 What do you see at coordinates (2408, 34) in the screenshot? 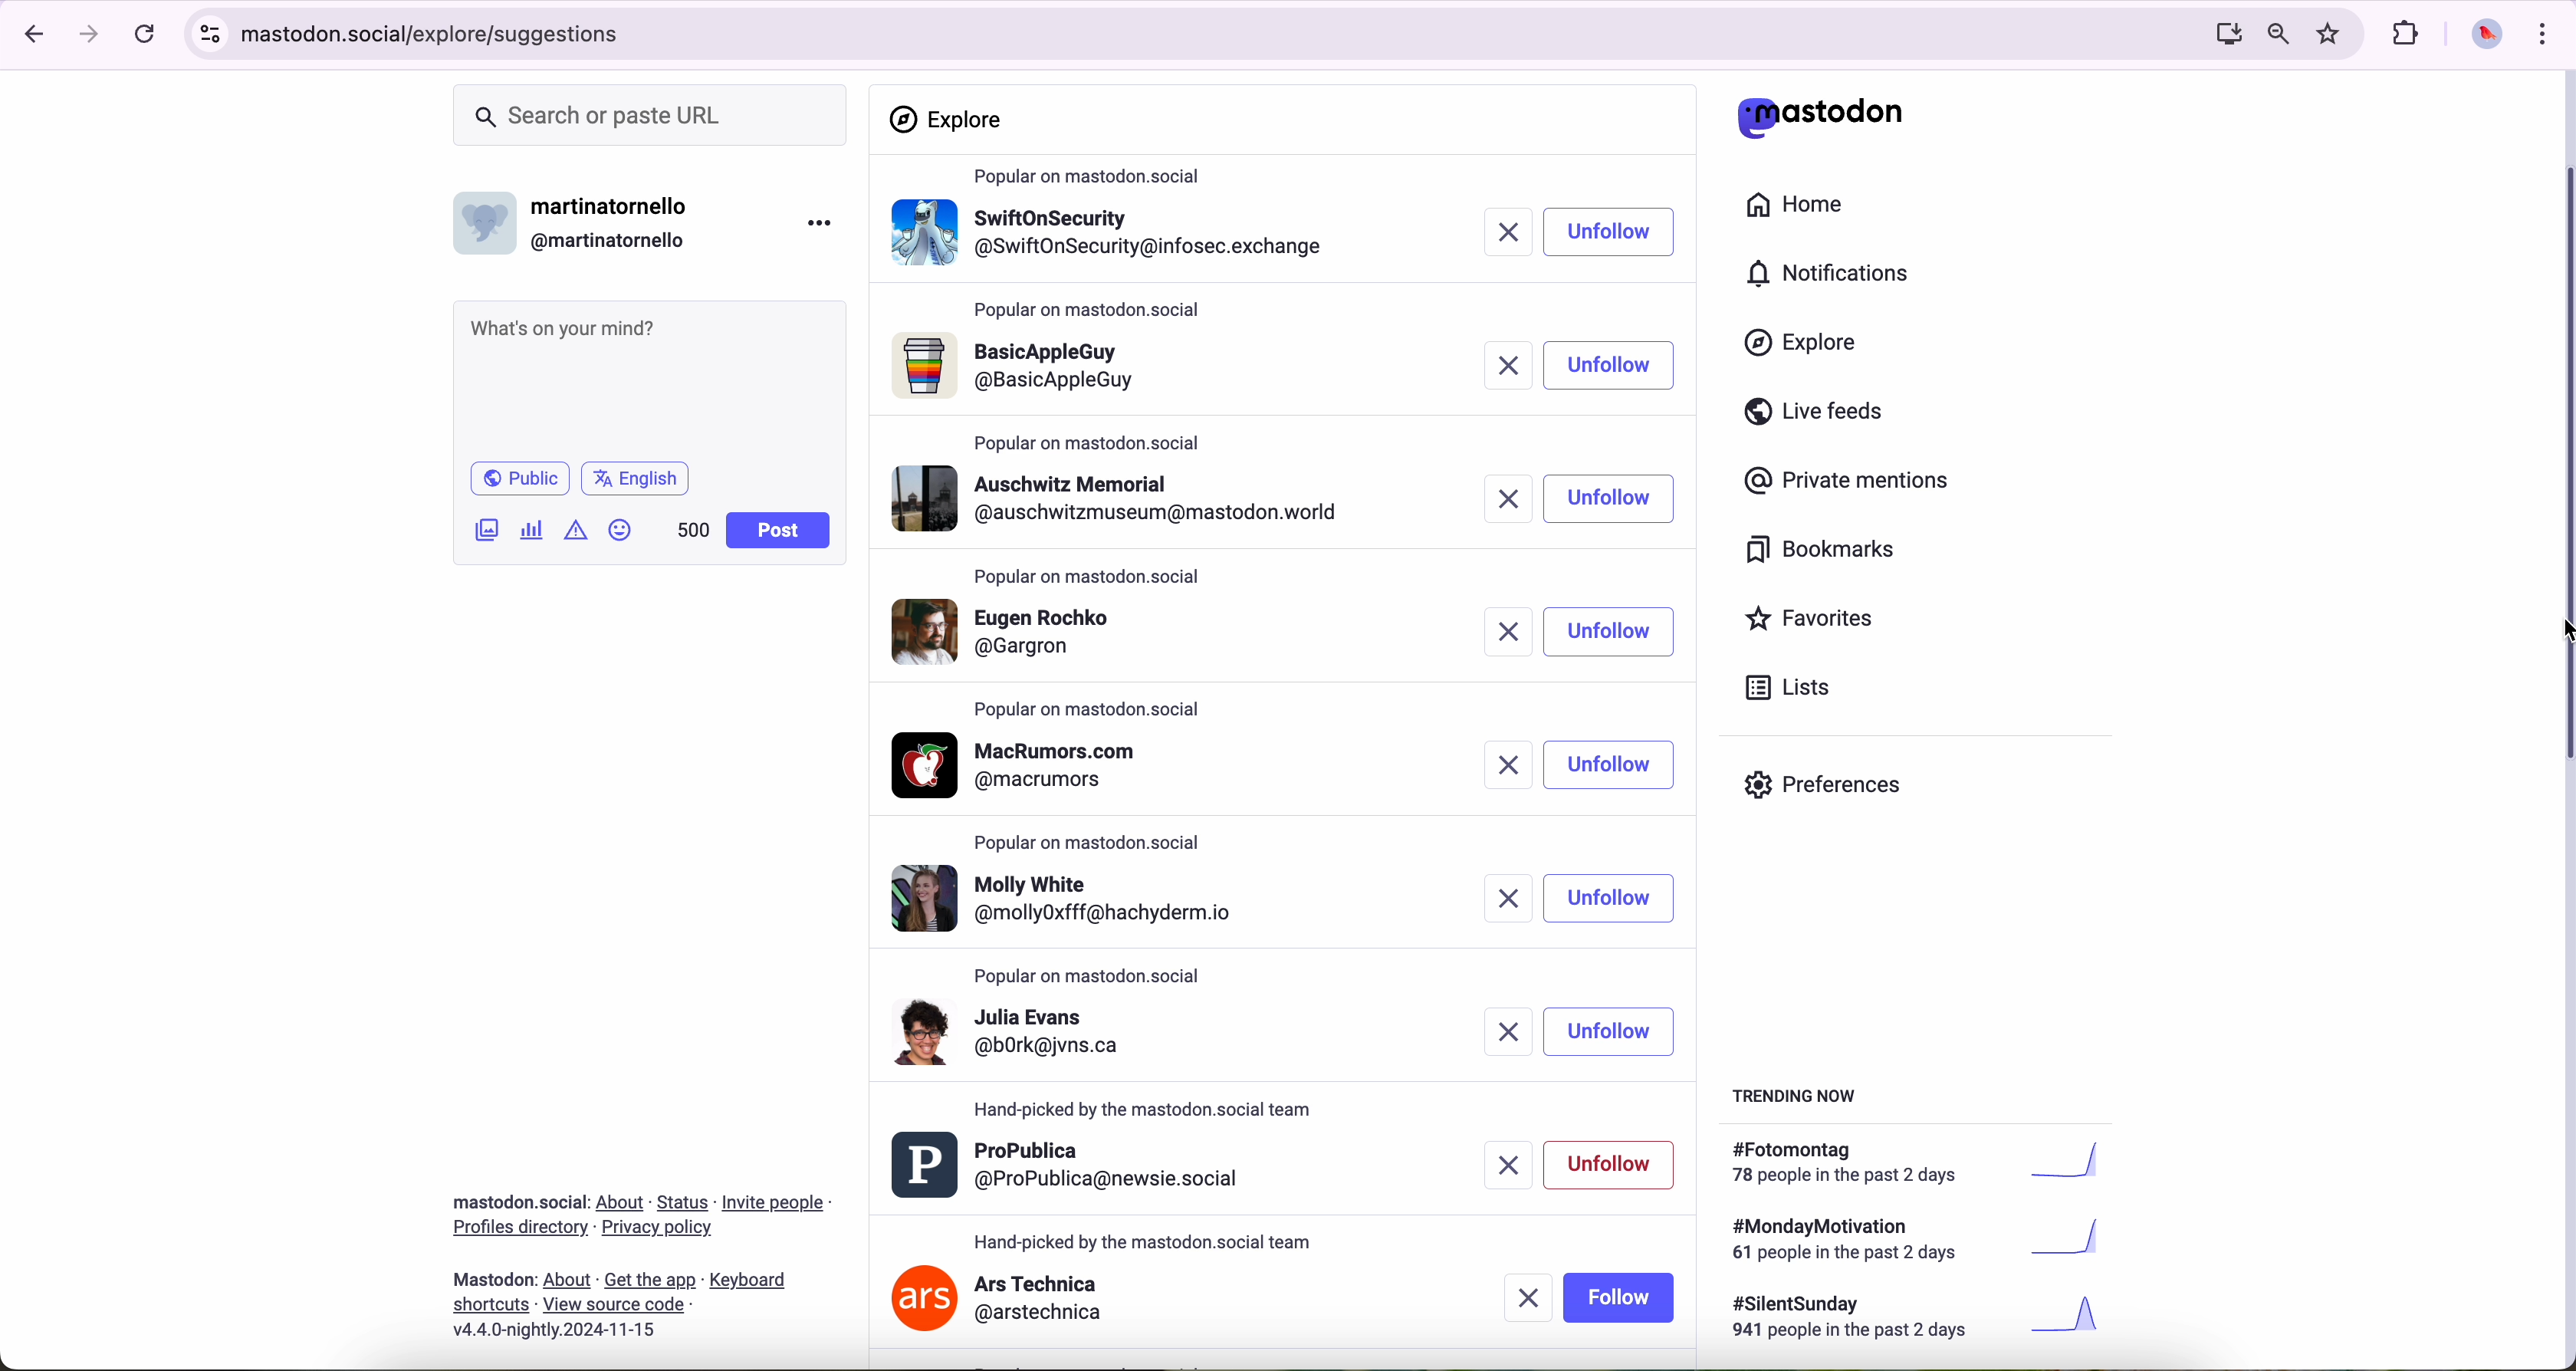
I see `extensions` at bounding box center [2408, 34].